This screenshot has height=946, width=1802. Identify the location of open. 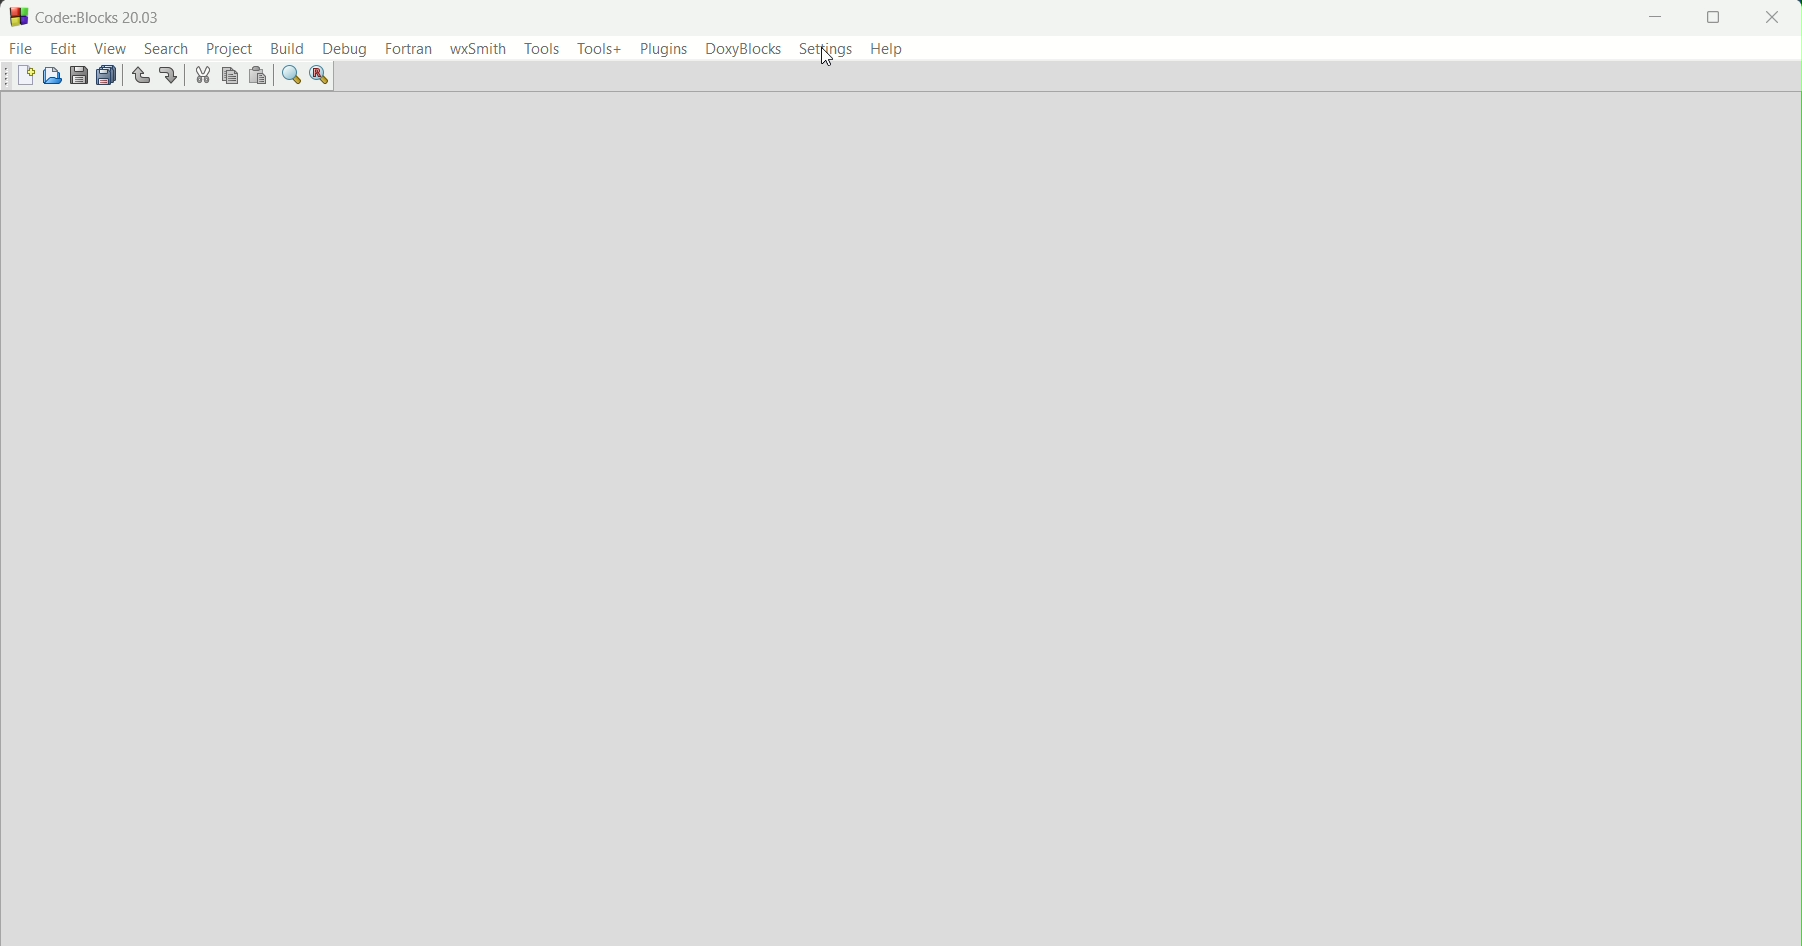
(54, 76).